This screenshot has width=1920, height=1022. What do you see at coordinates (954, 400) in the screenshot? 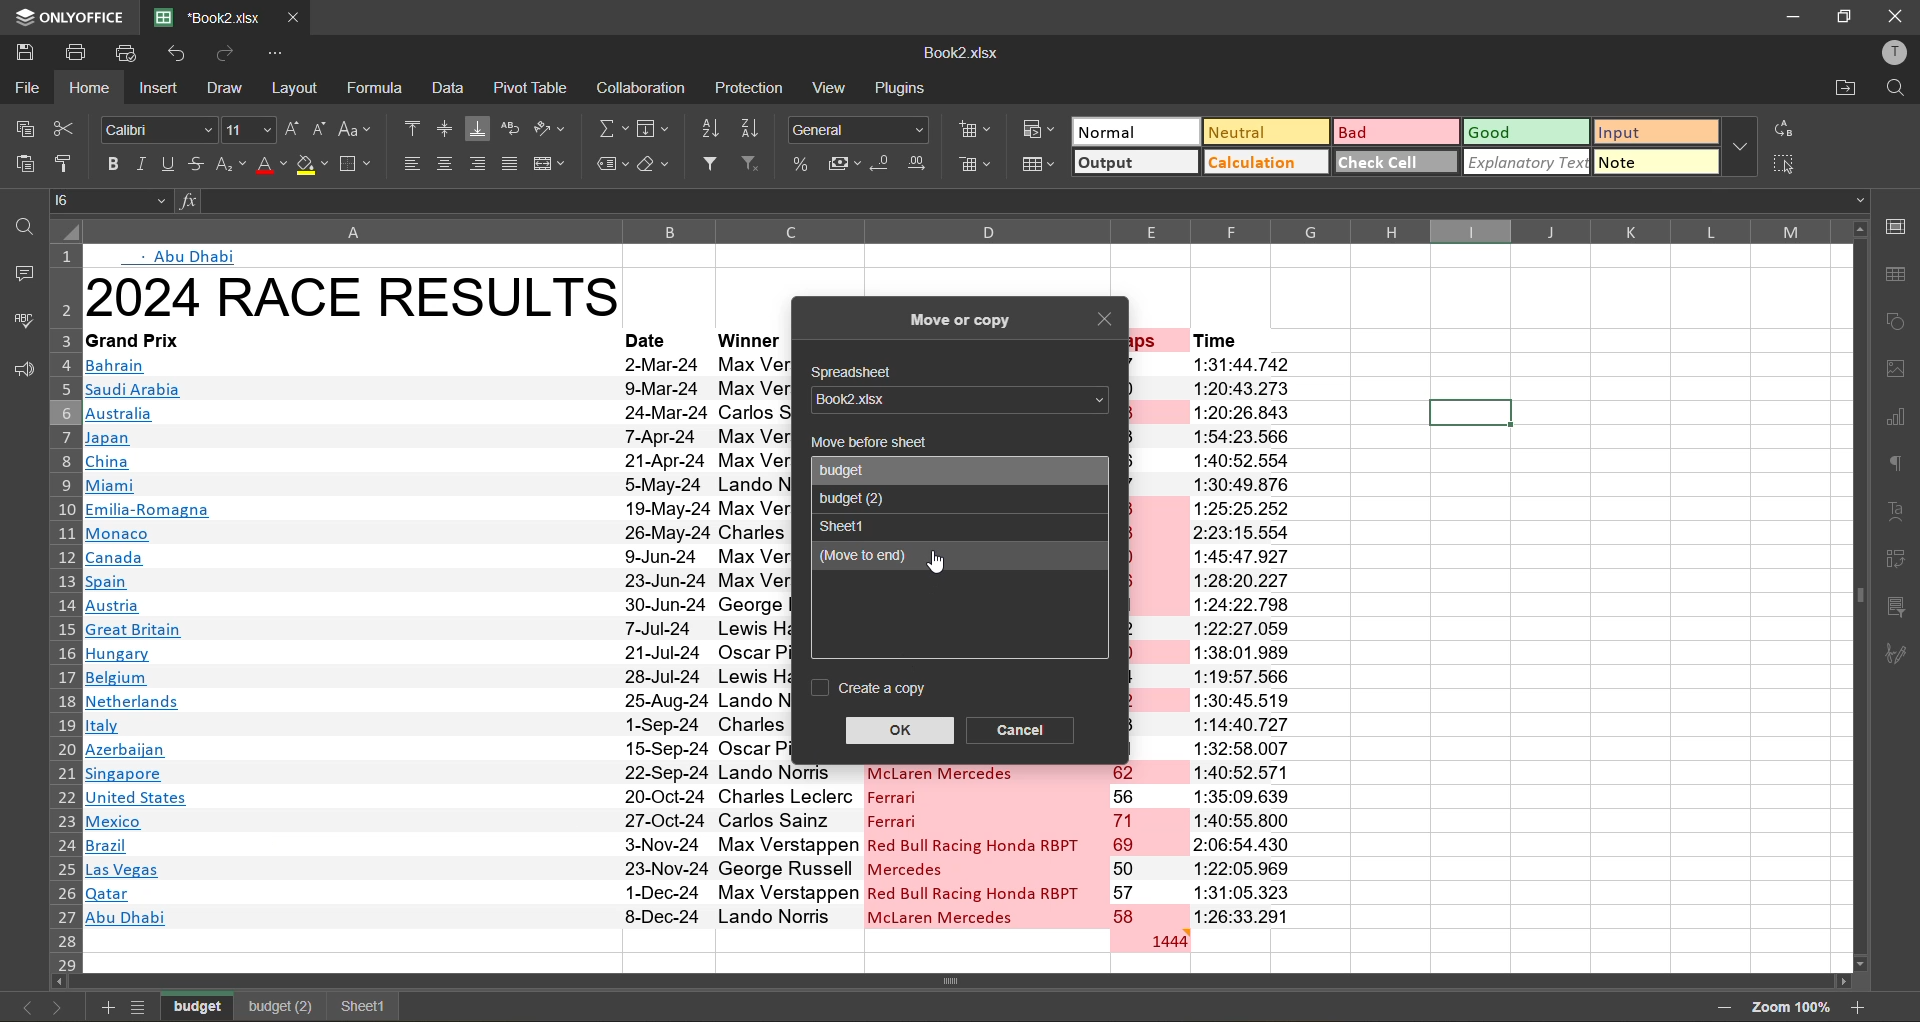
I see `spreadsheet name` at bounding box center [954, 400].